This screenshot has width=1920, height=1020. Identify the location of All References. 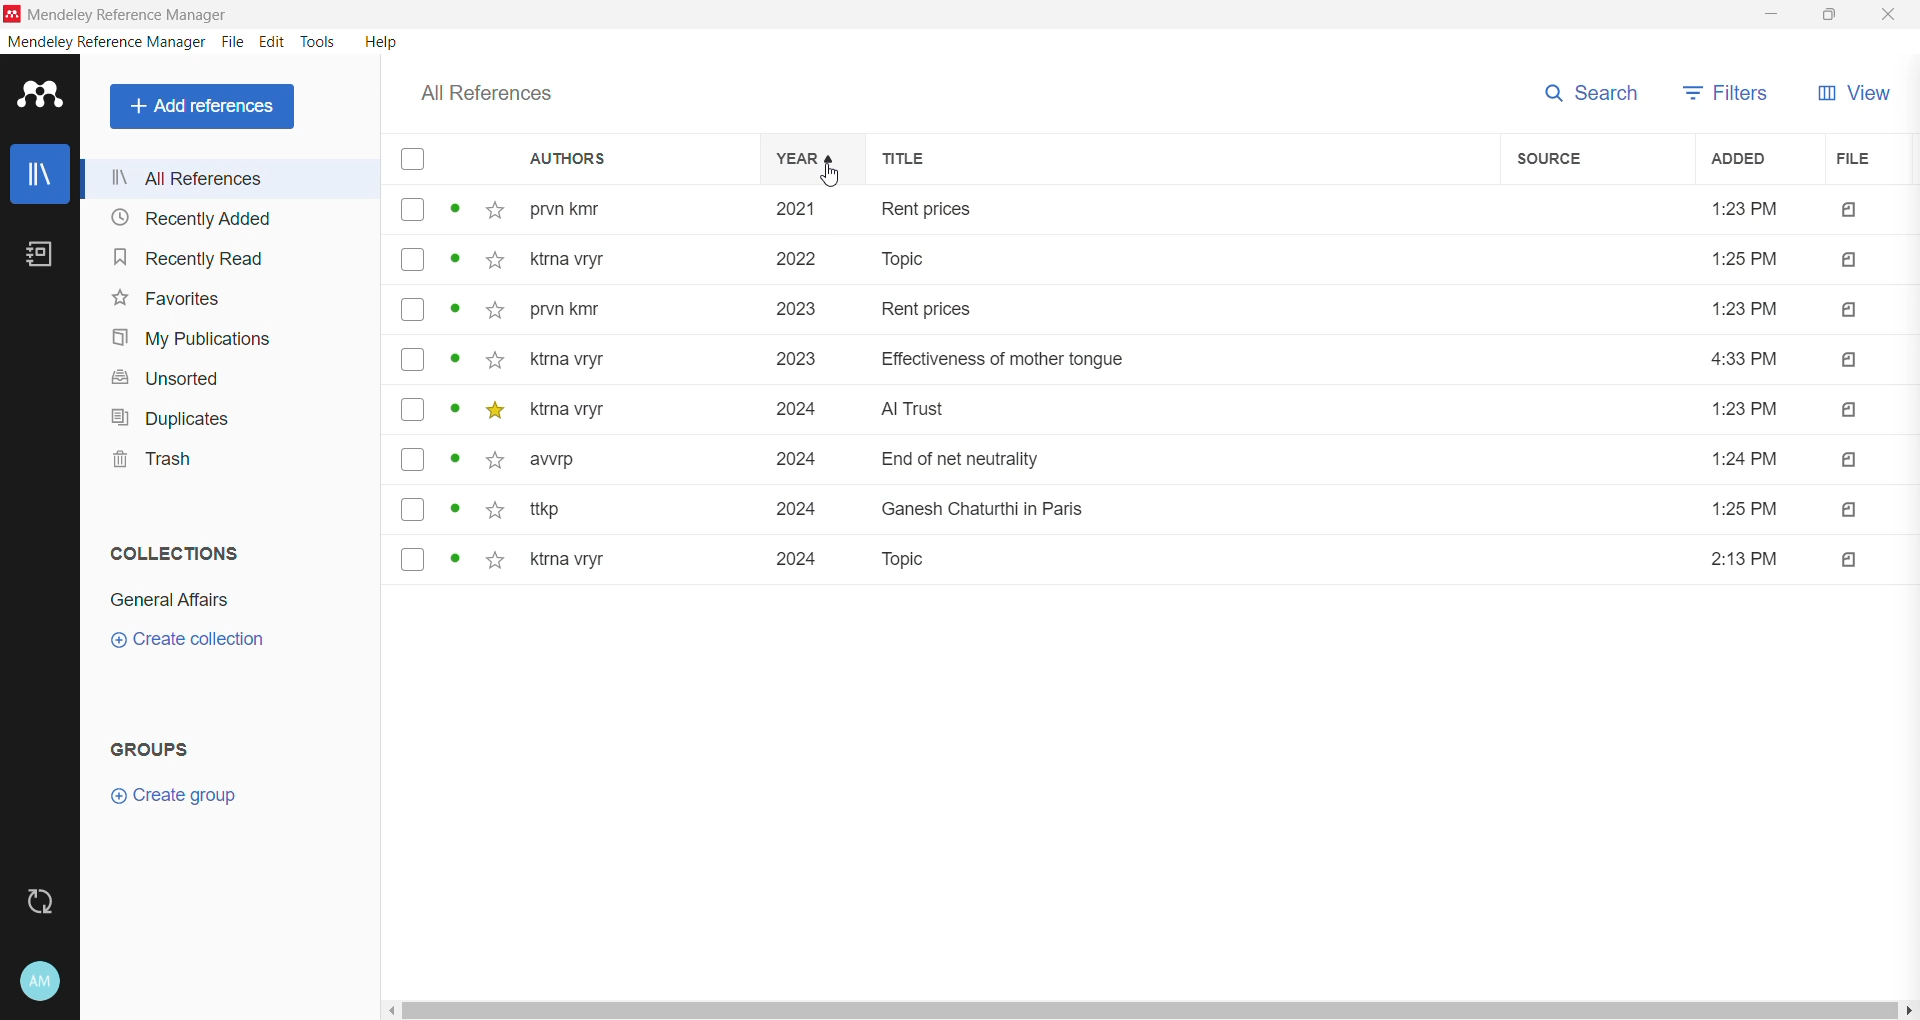
(485, 93).